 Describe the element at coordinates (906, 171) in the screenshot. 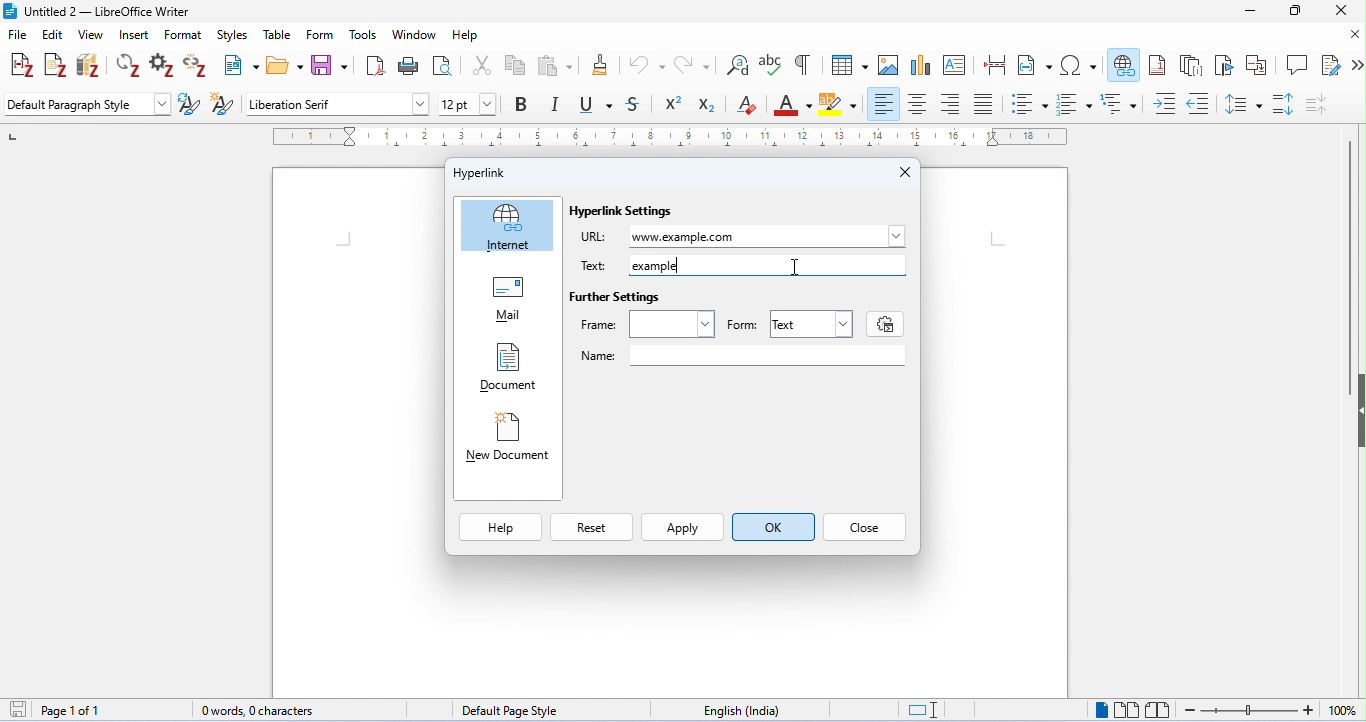

I see `Close` at that location.